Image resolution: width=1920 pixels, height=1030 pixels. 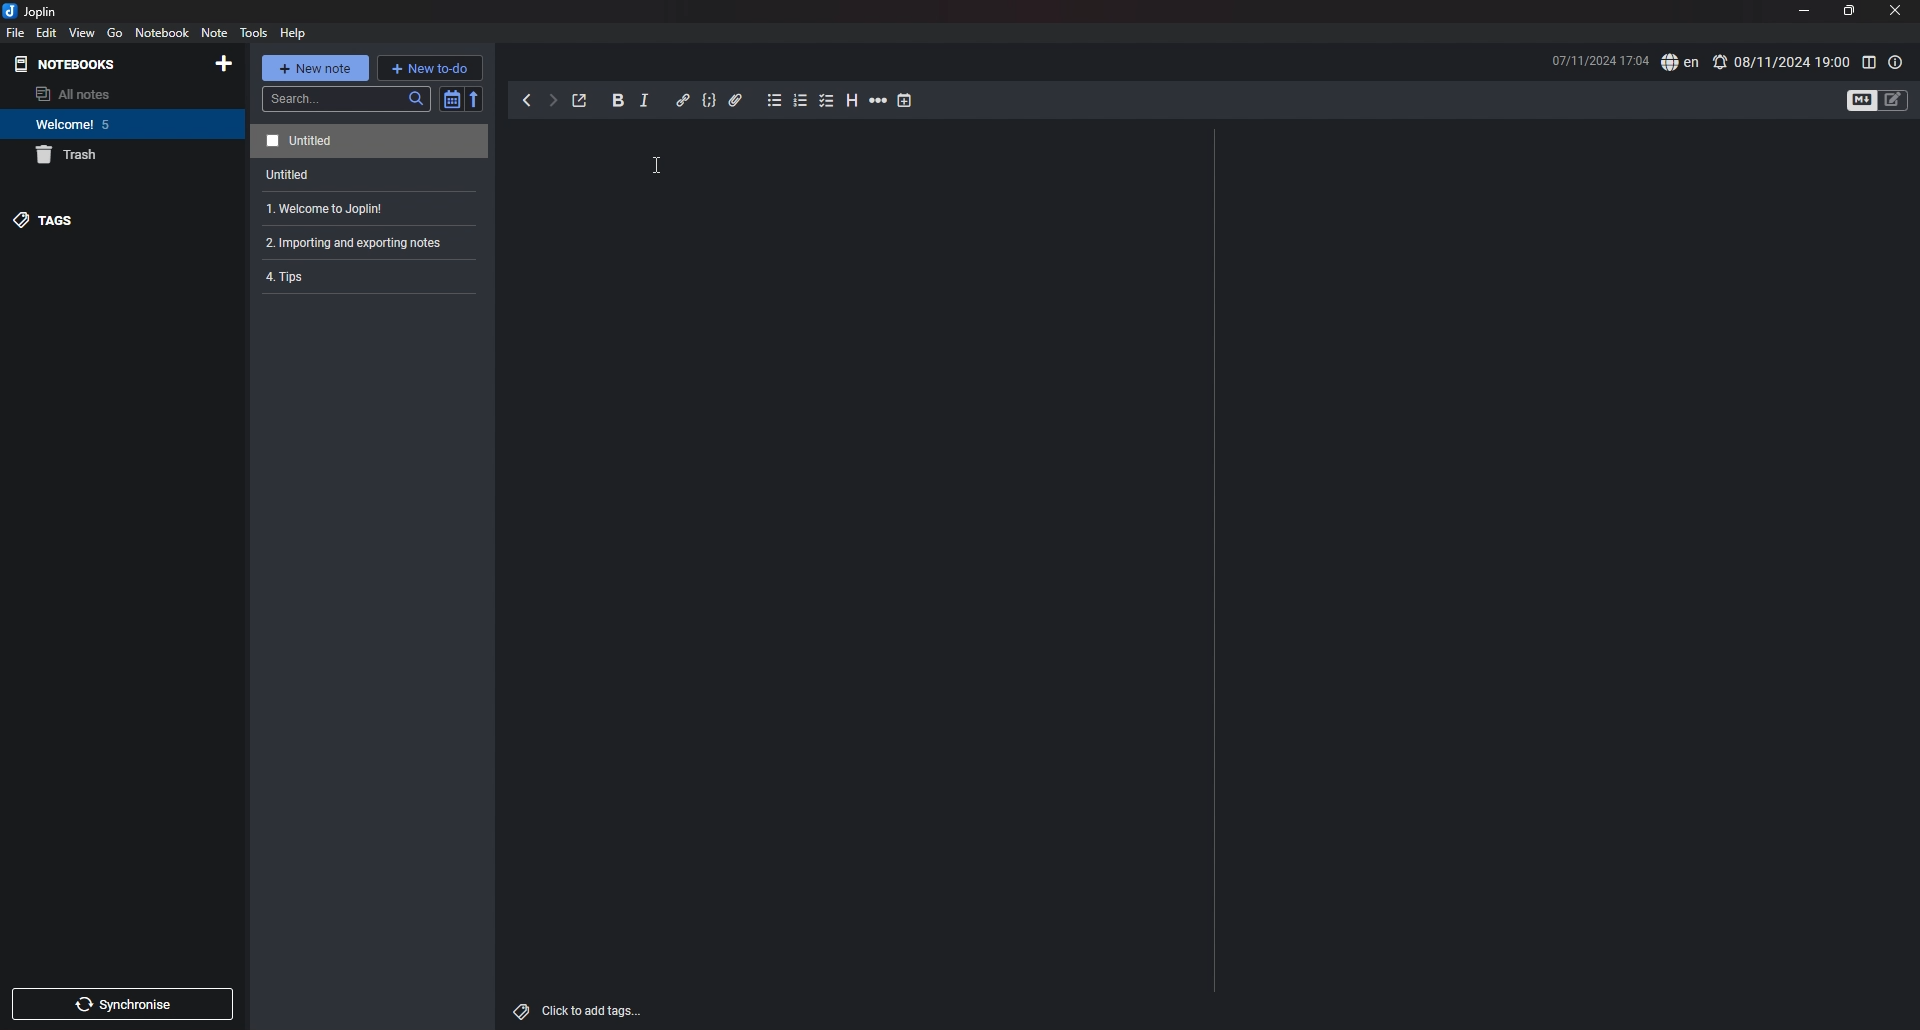 I want to click on toggle sort order, so click(x=450, y=99).